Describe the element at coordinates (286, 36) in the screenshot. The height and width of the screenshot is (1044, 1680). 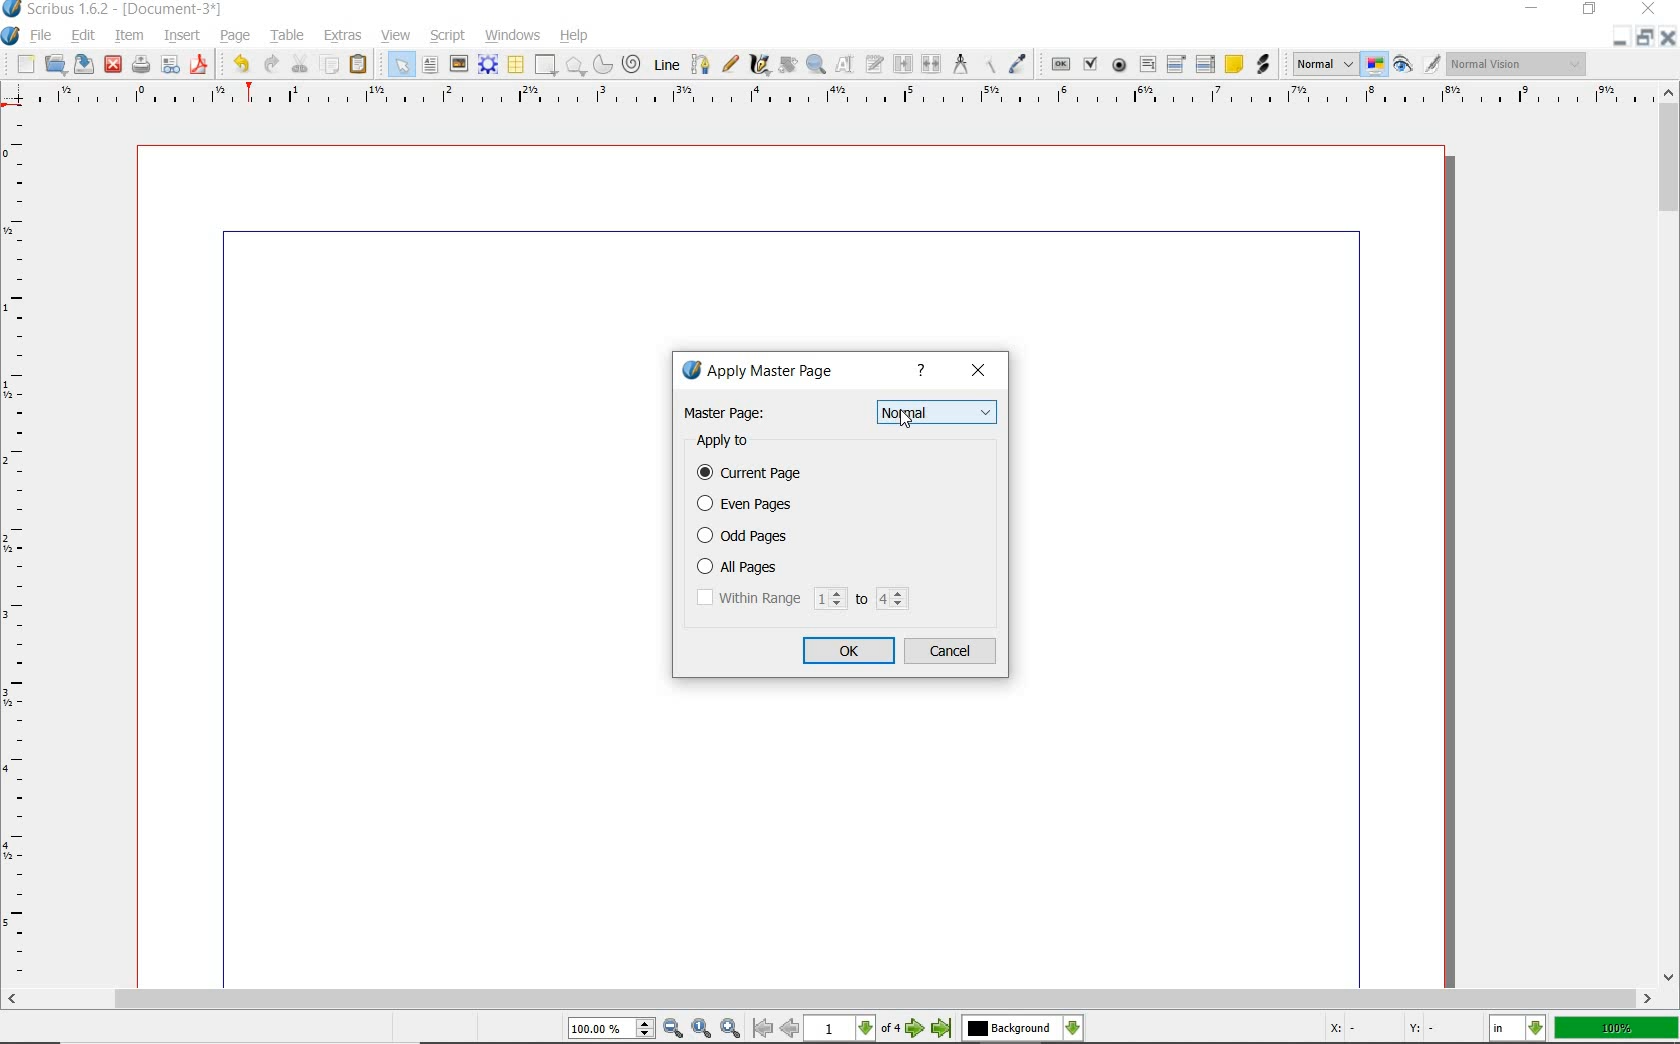
I see `table` at that location.